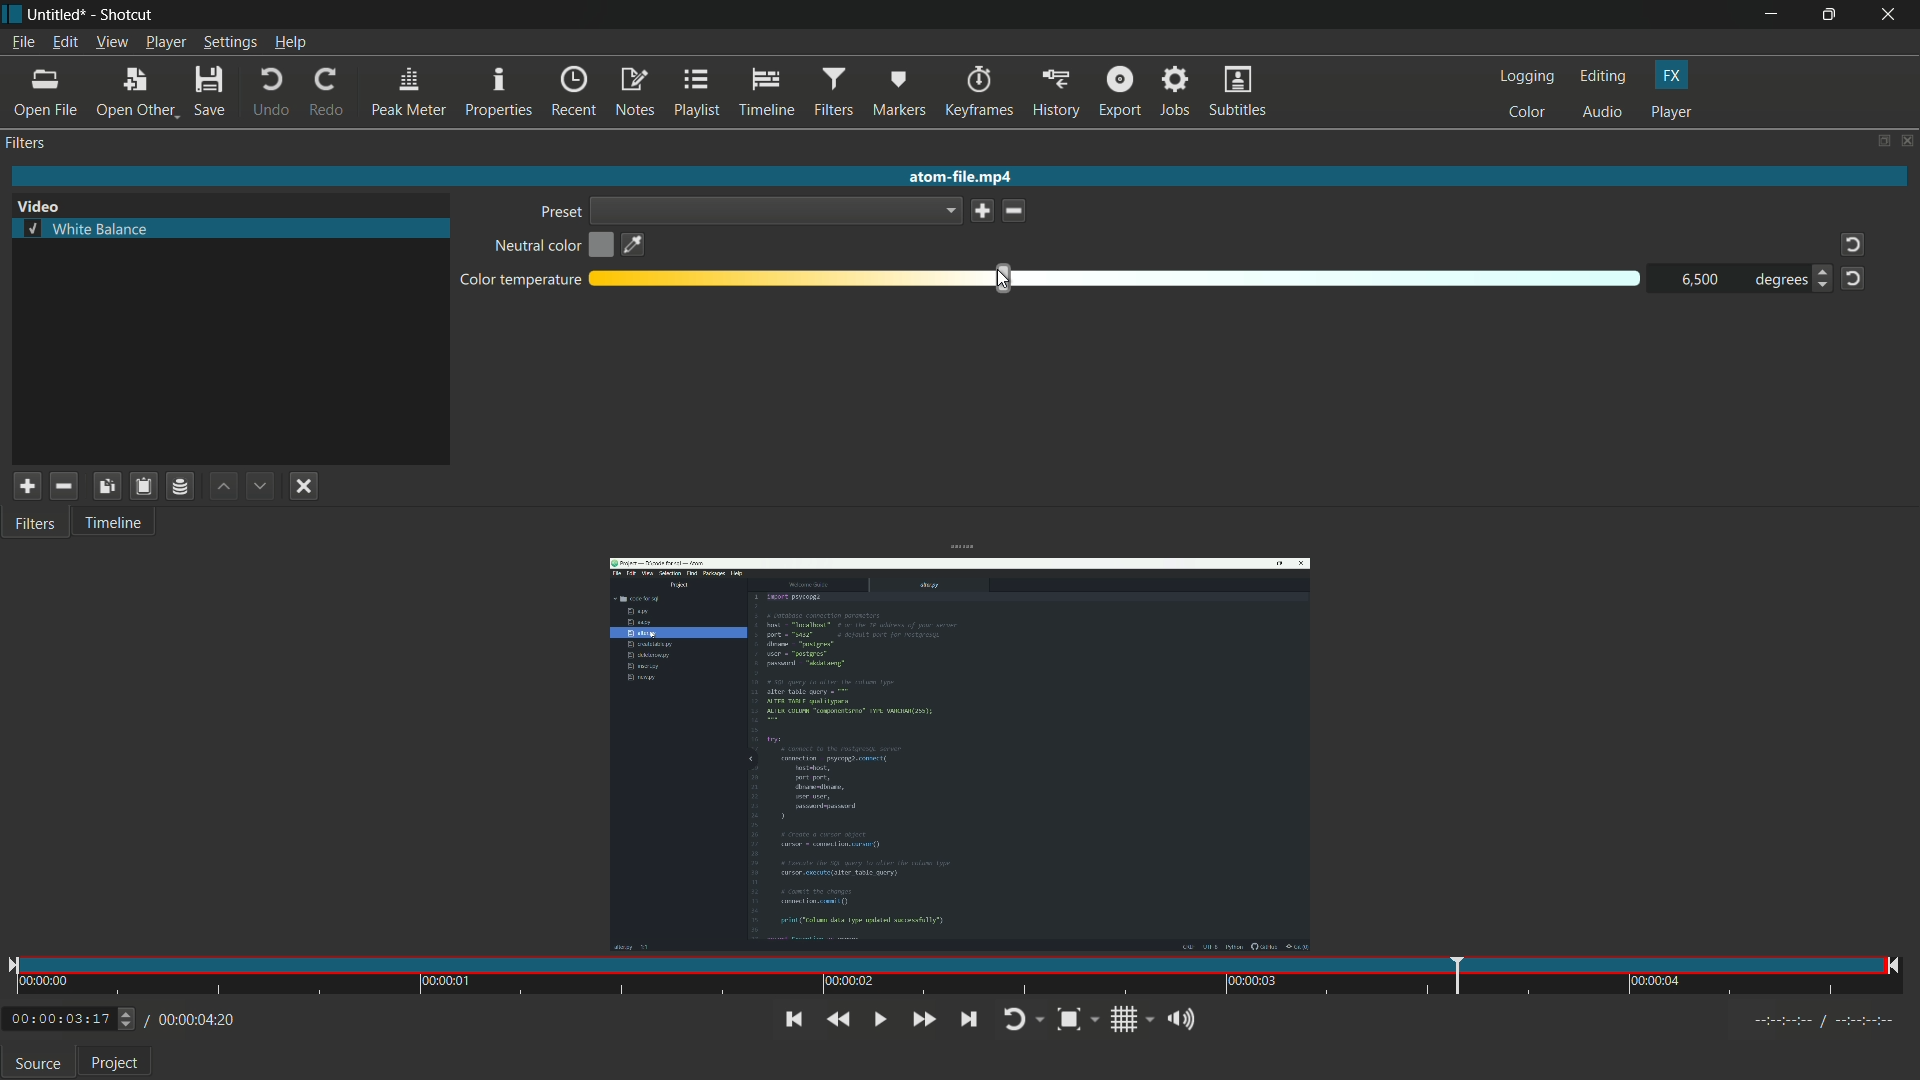 Image resolution: width=1920 pixels, height=1080 pixels. I want to click on time, so click(955, 978).